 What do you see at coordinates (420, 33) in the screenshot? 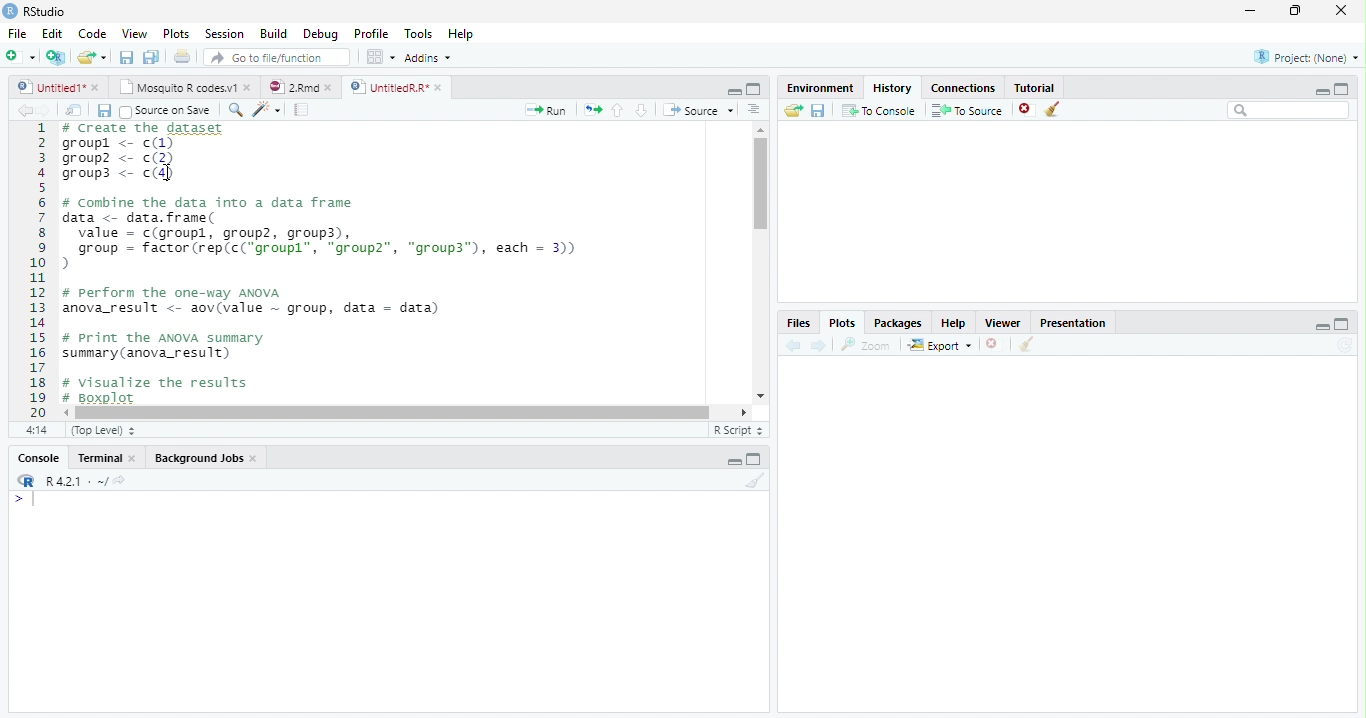
I see `Tools` at bounding box center [420, 33].